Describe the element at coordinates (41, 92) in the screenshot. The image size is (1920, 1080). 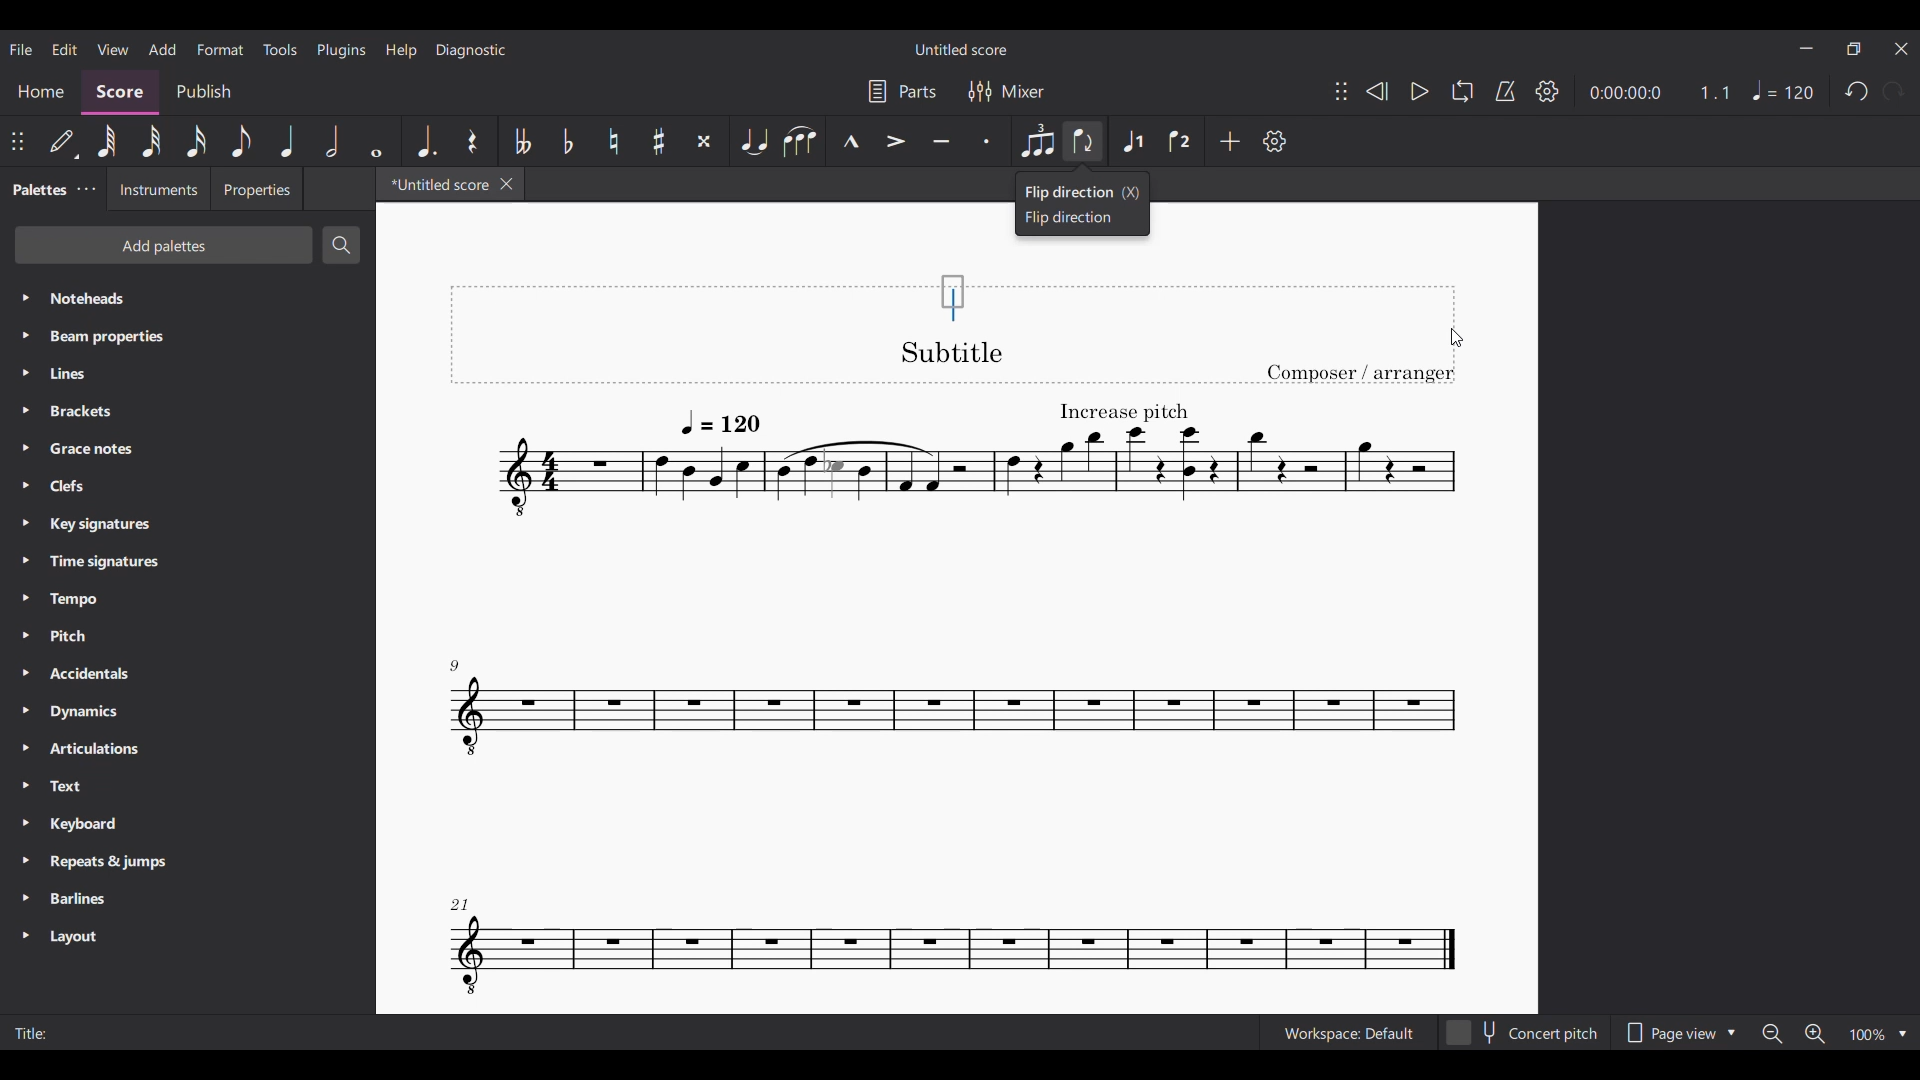
I see `Home section` at that location.